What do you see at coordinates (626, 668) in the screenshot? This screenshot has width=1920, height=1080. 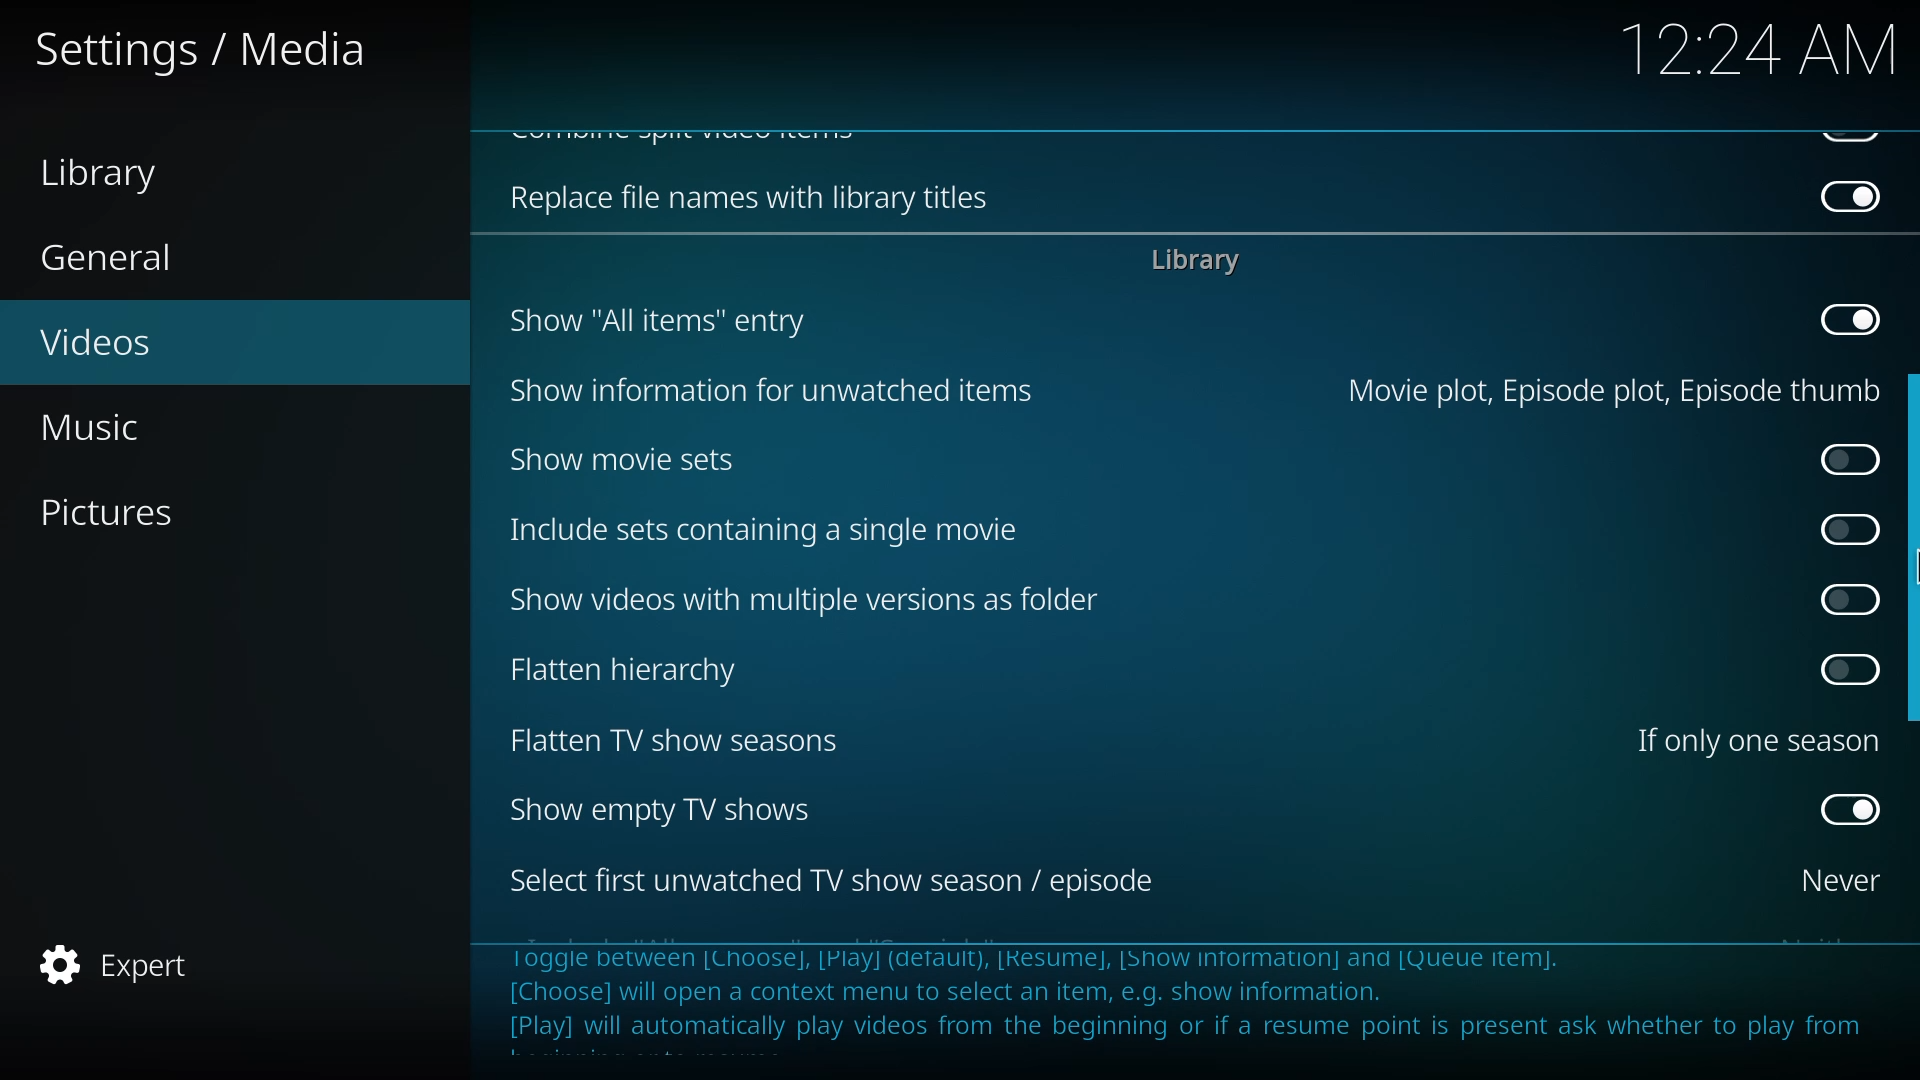 I see `flatten hierarchy` at bounding box center [626, 668].